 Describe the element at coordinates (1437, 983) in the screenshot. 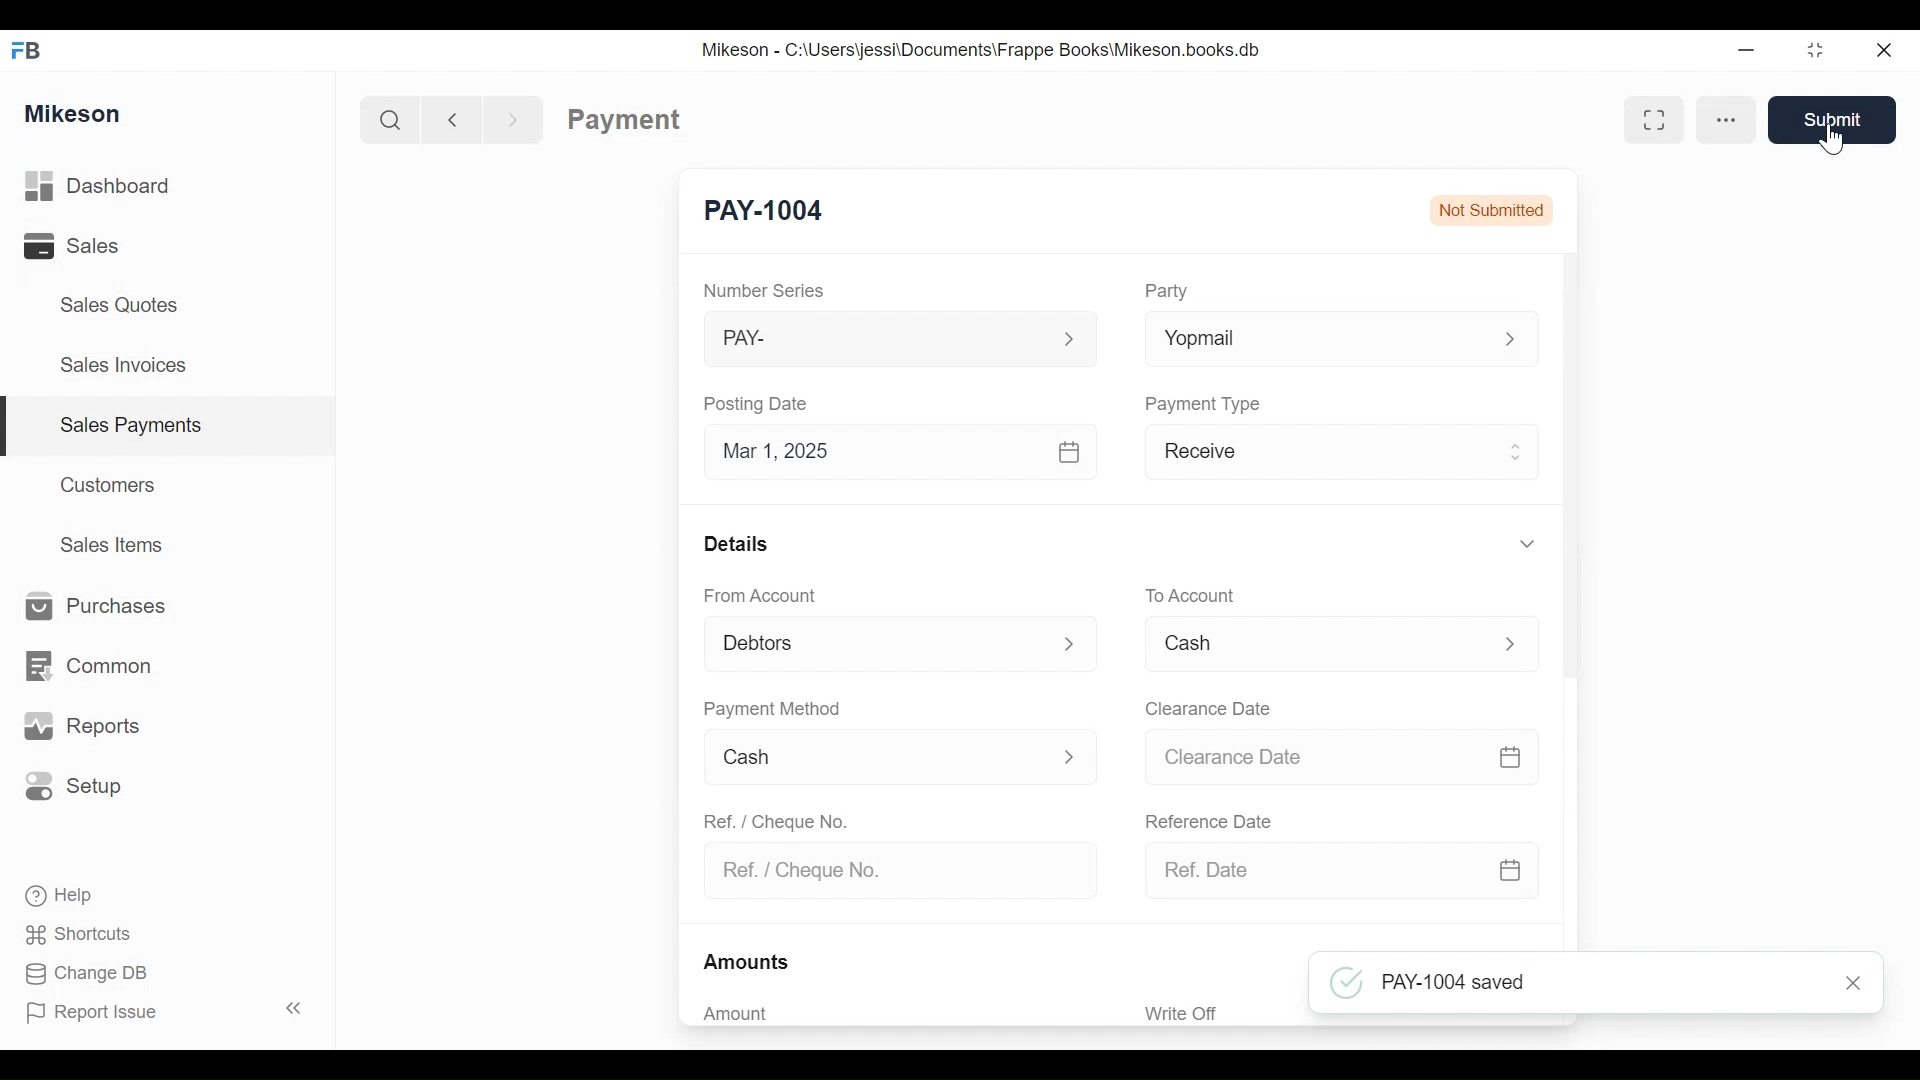

I see `PAY-1004 saved` at that location.